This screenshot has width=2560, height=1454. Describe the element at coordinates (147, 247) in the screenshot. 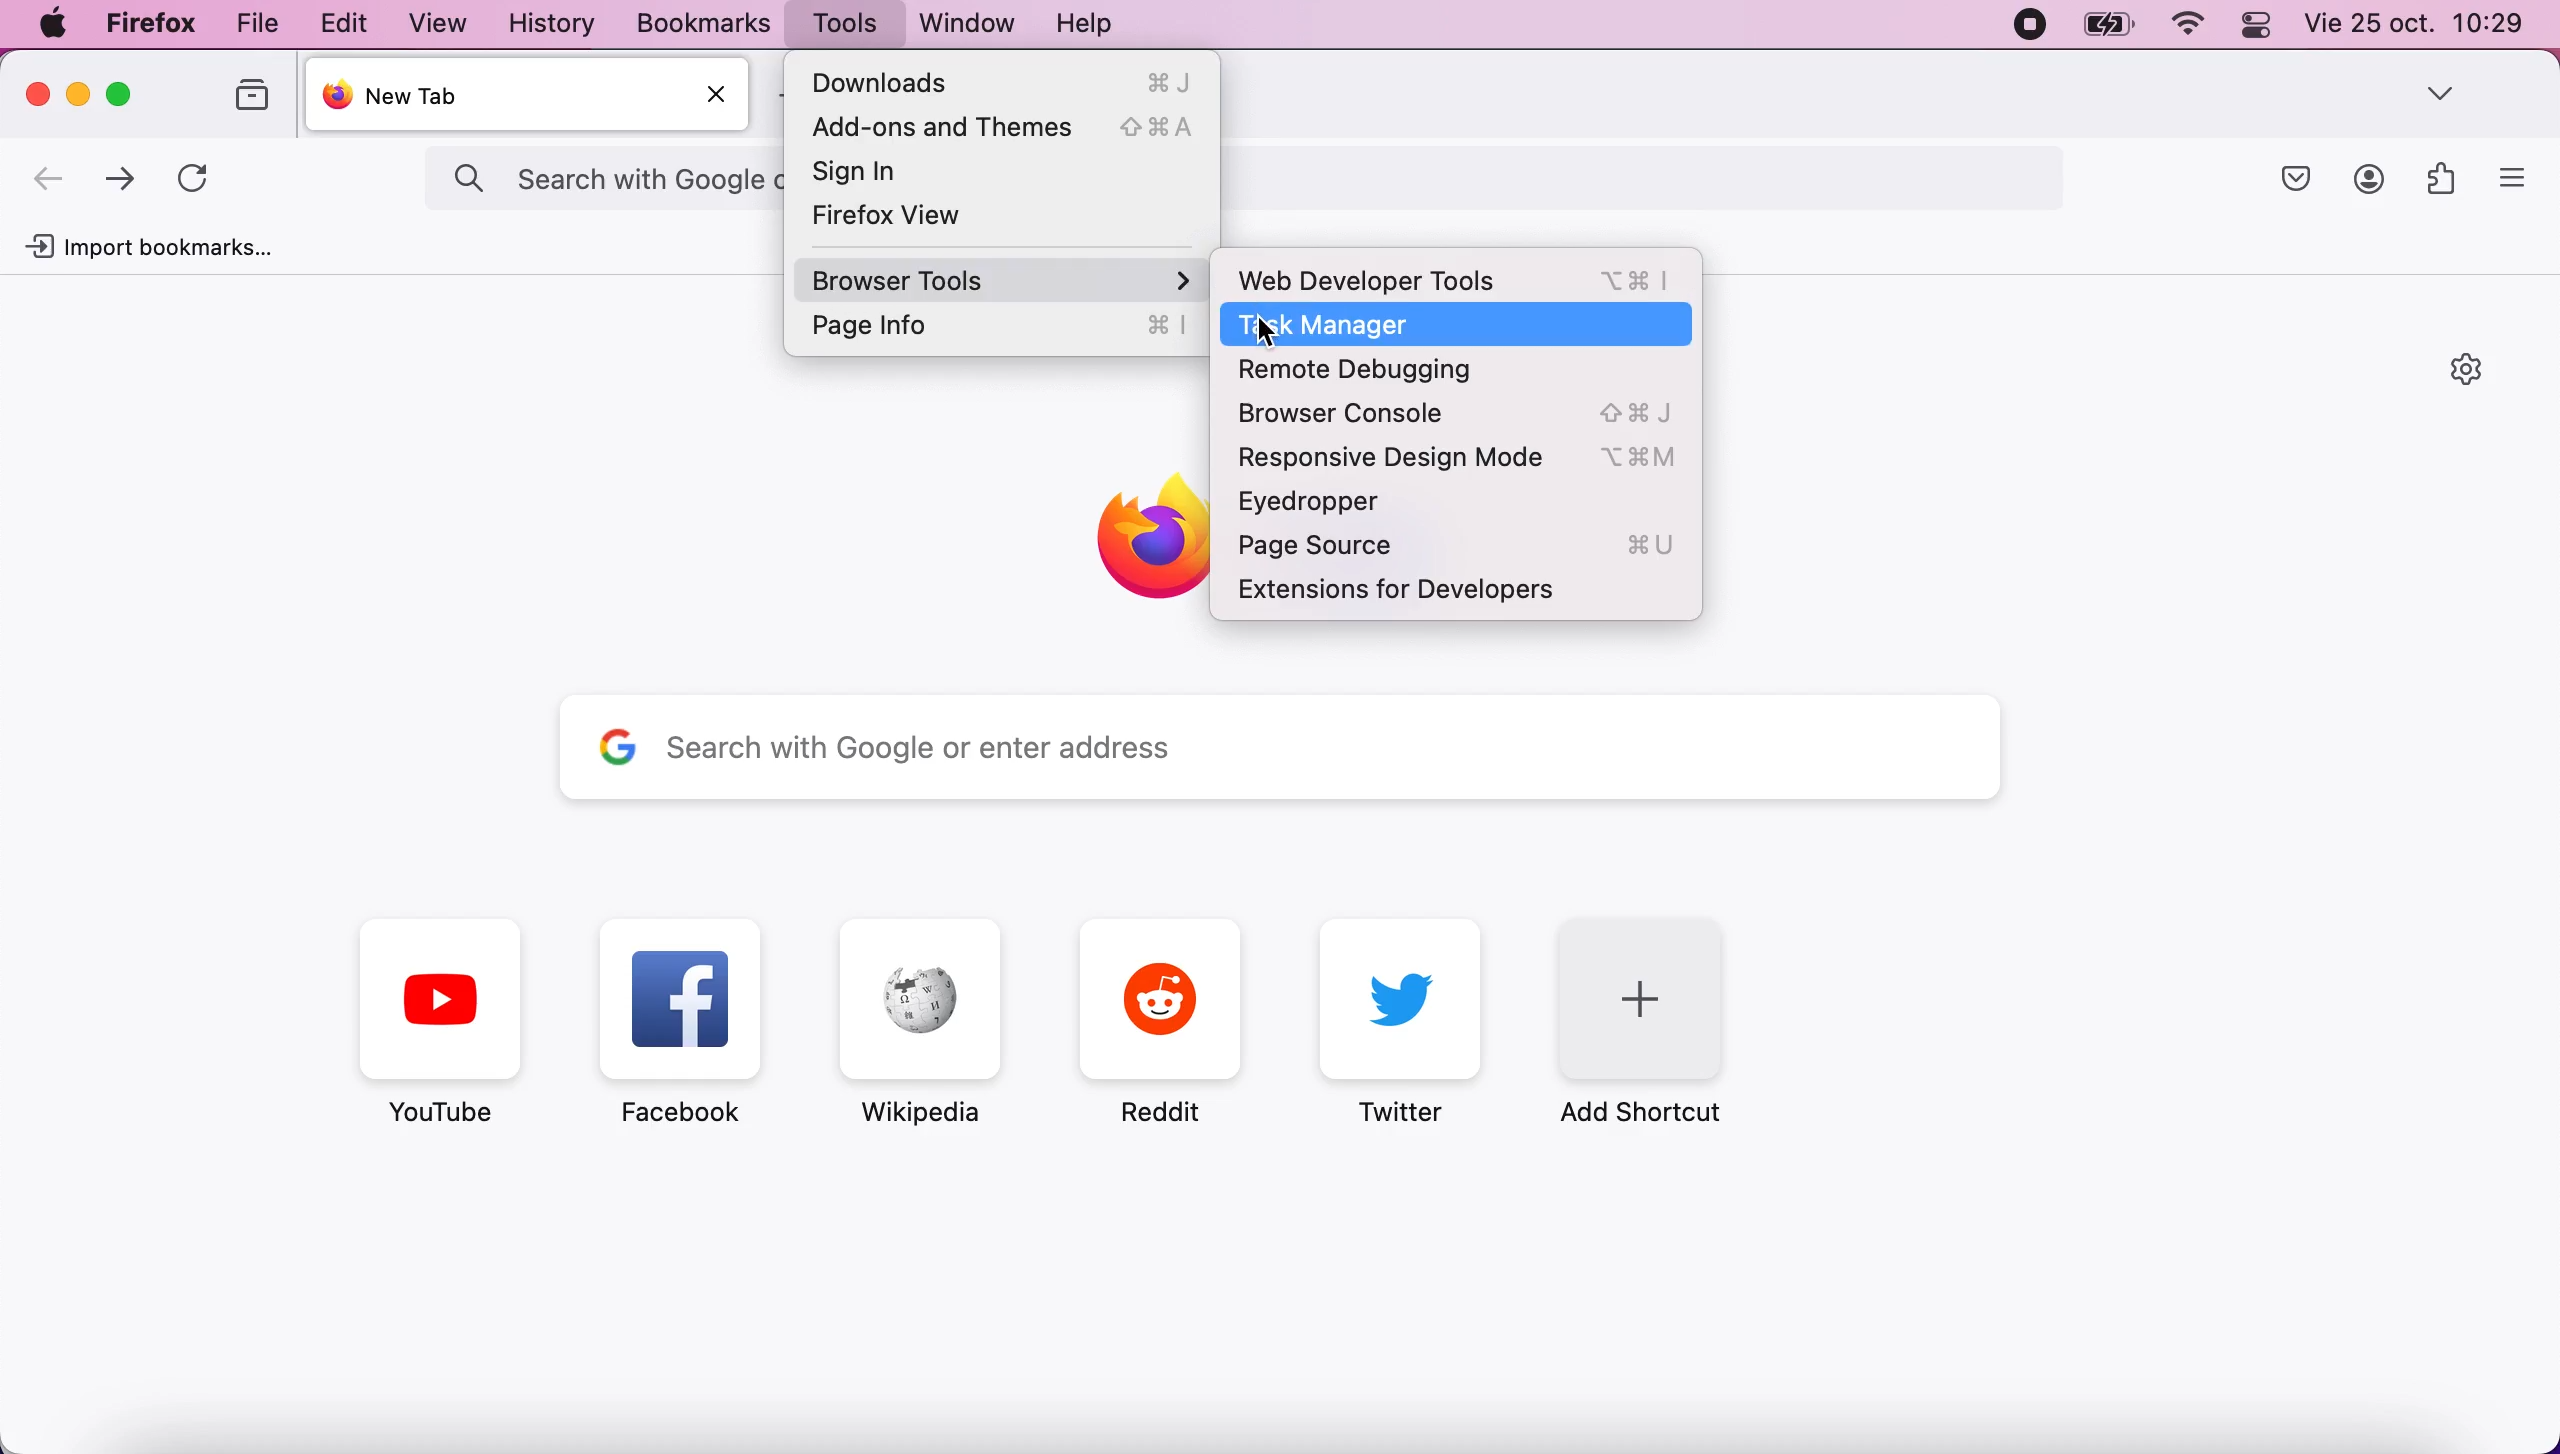

I see `Import Bookmarks` at that location.